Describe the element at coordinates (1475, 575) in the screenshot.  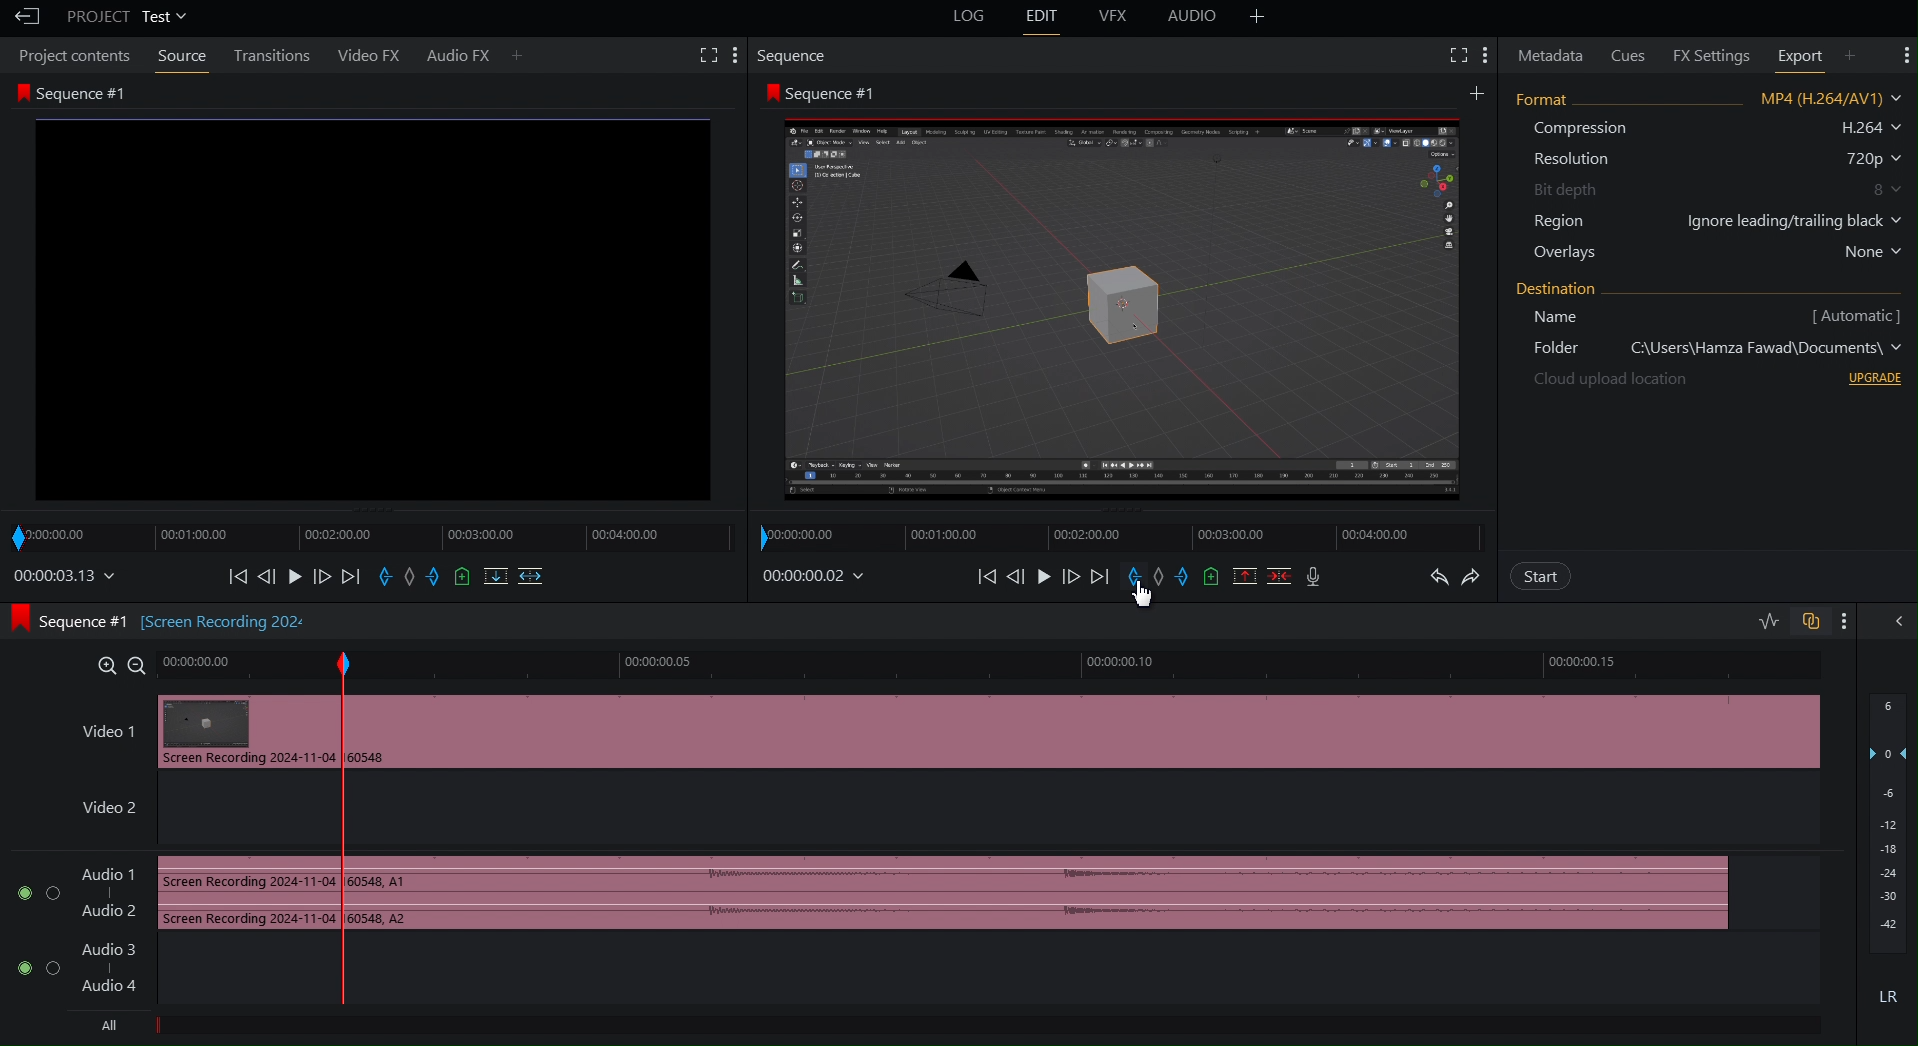
I see `Redo` at that location.